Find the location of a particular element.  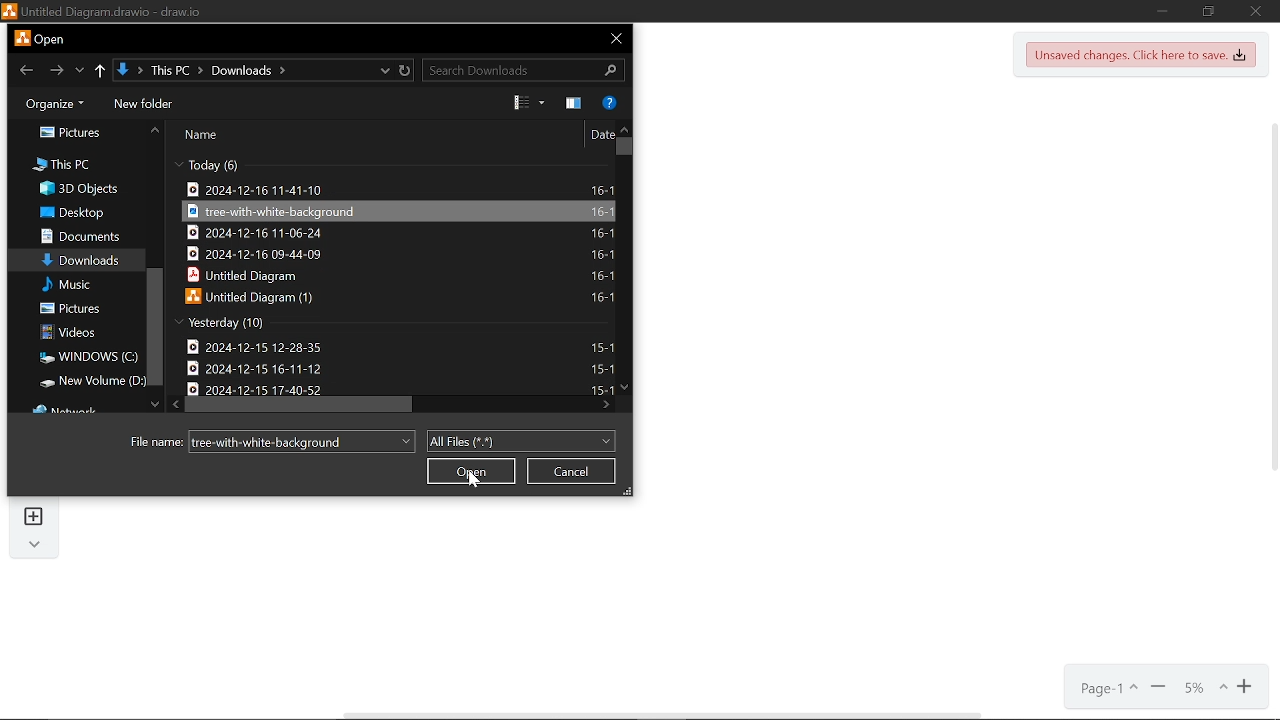

desktop is located at coordinates (77, 212).